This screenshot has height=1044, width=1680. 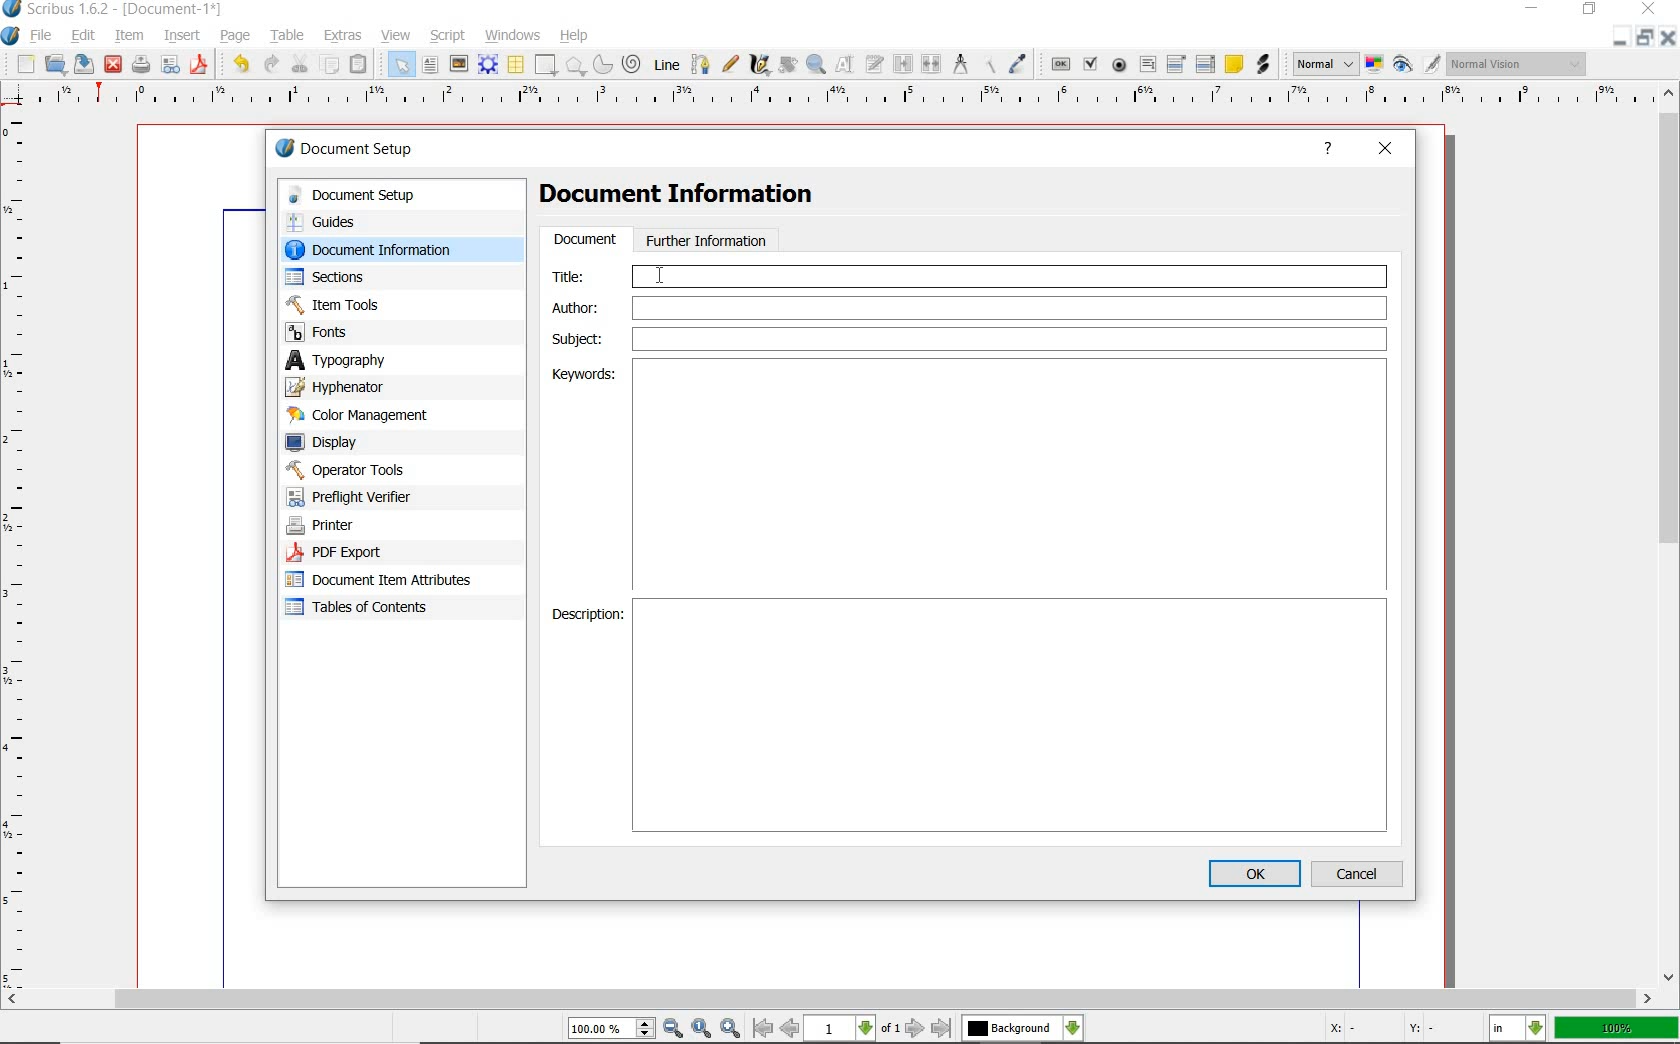 I want to click on toggle color management, so click(x=1374, y=64).